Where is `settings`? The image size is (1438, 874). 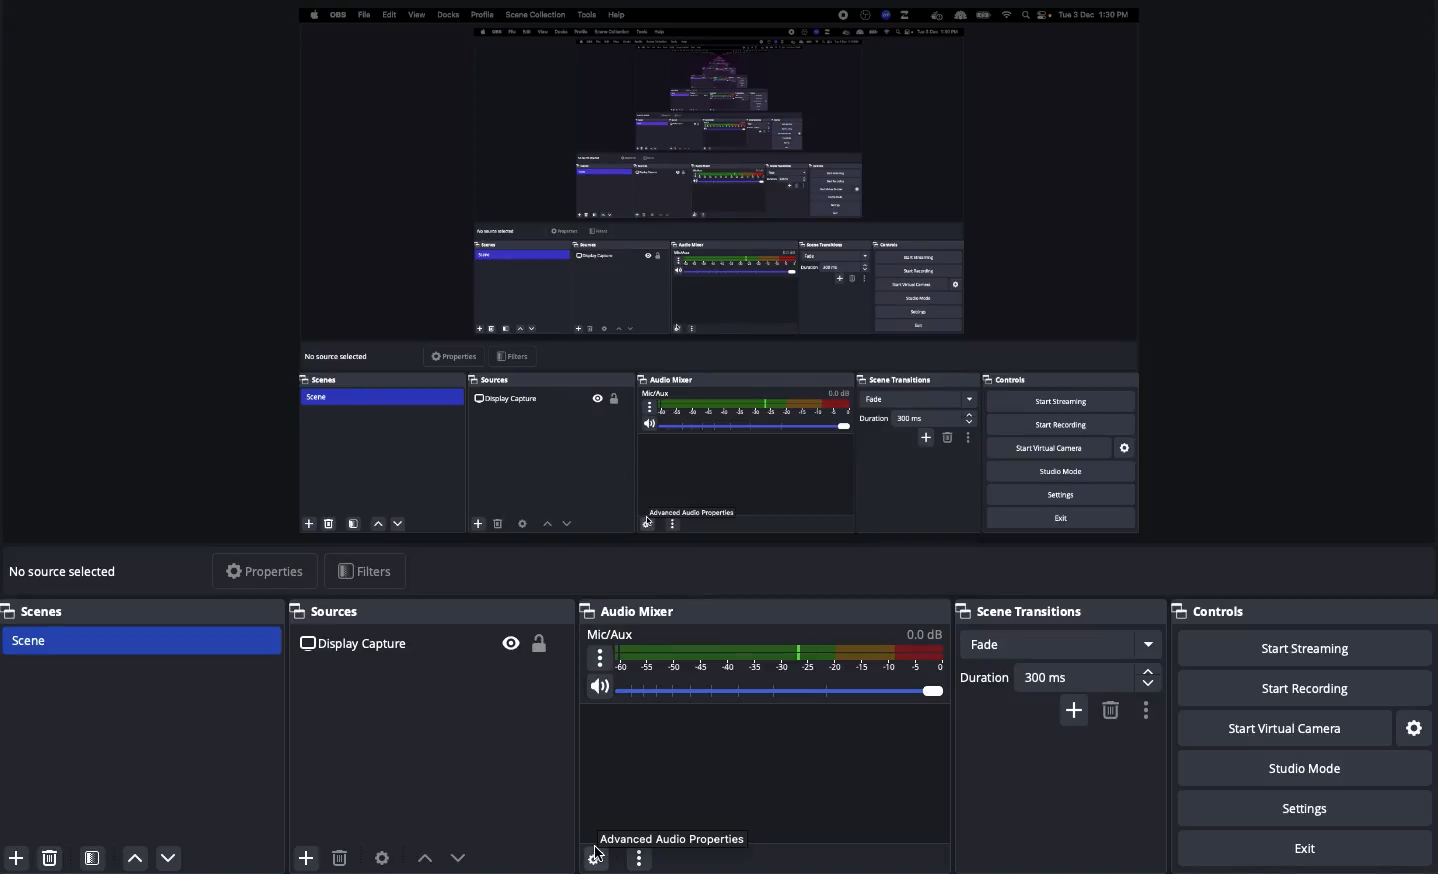
settings is located at coordinates (594, 860).